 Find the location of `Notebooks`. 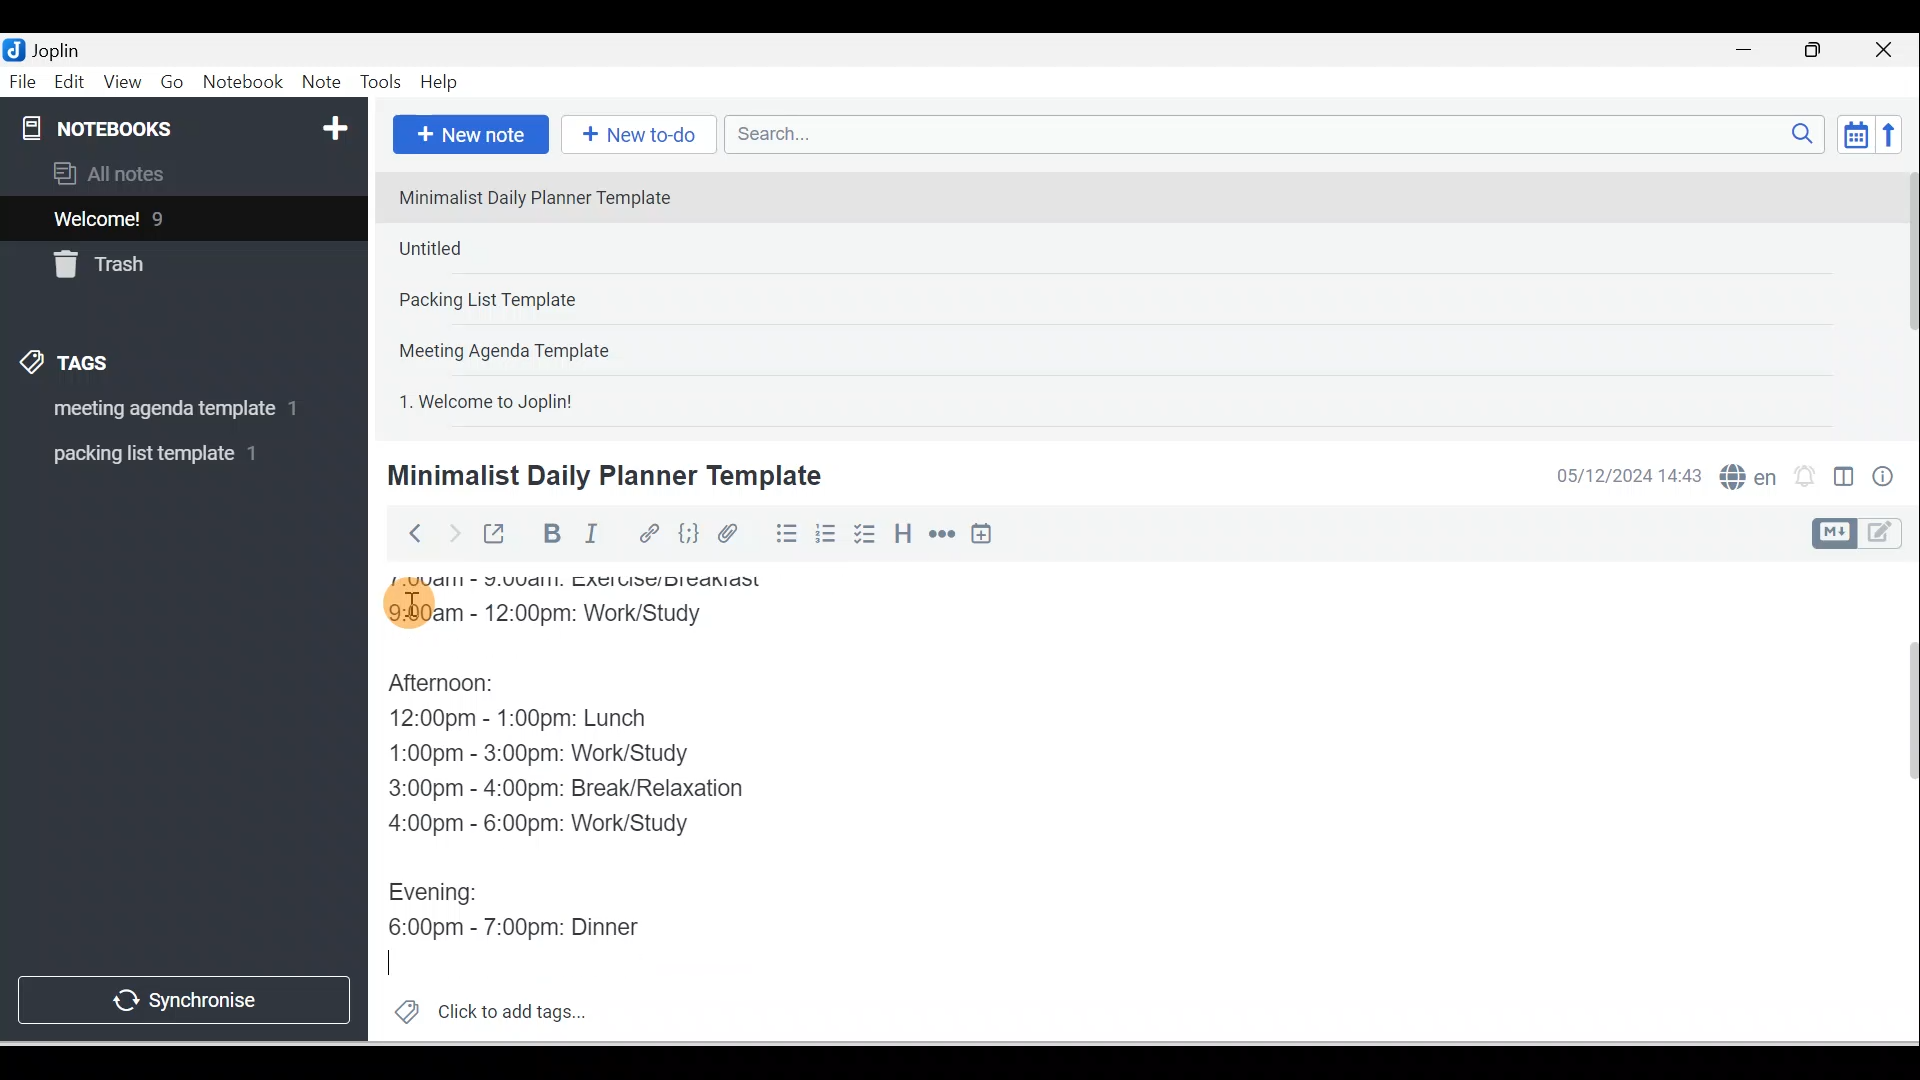

Notebooks is located at coordinates (188, 124).